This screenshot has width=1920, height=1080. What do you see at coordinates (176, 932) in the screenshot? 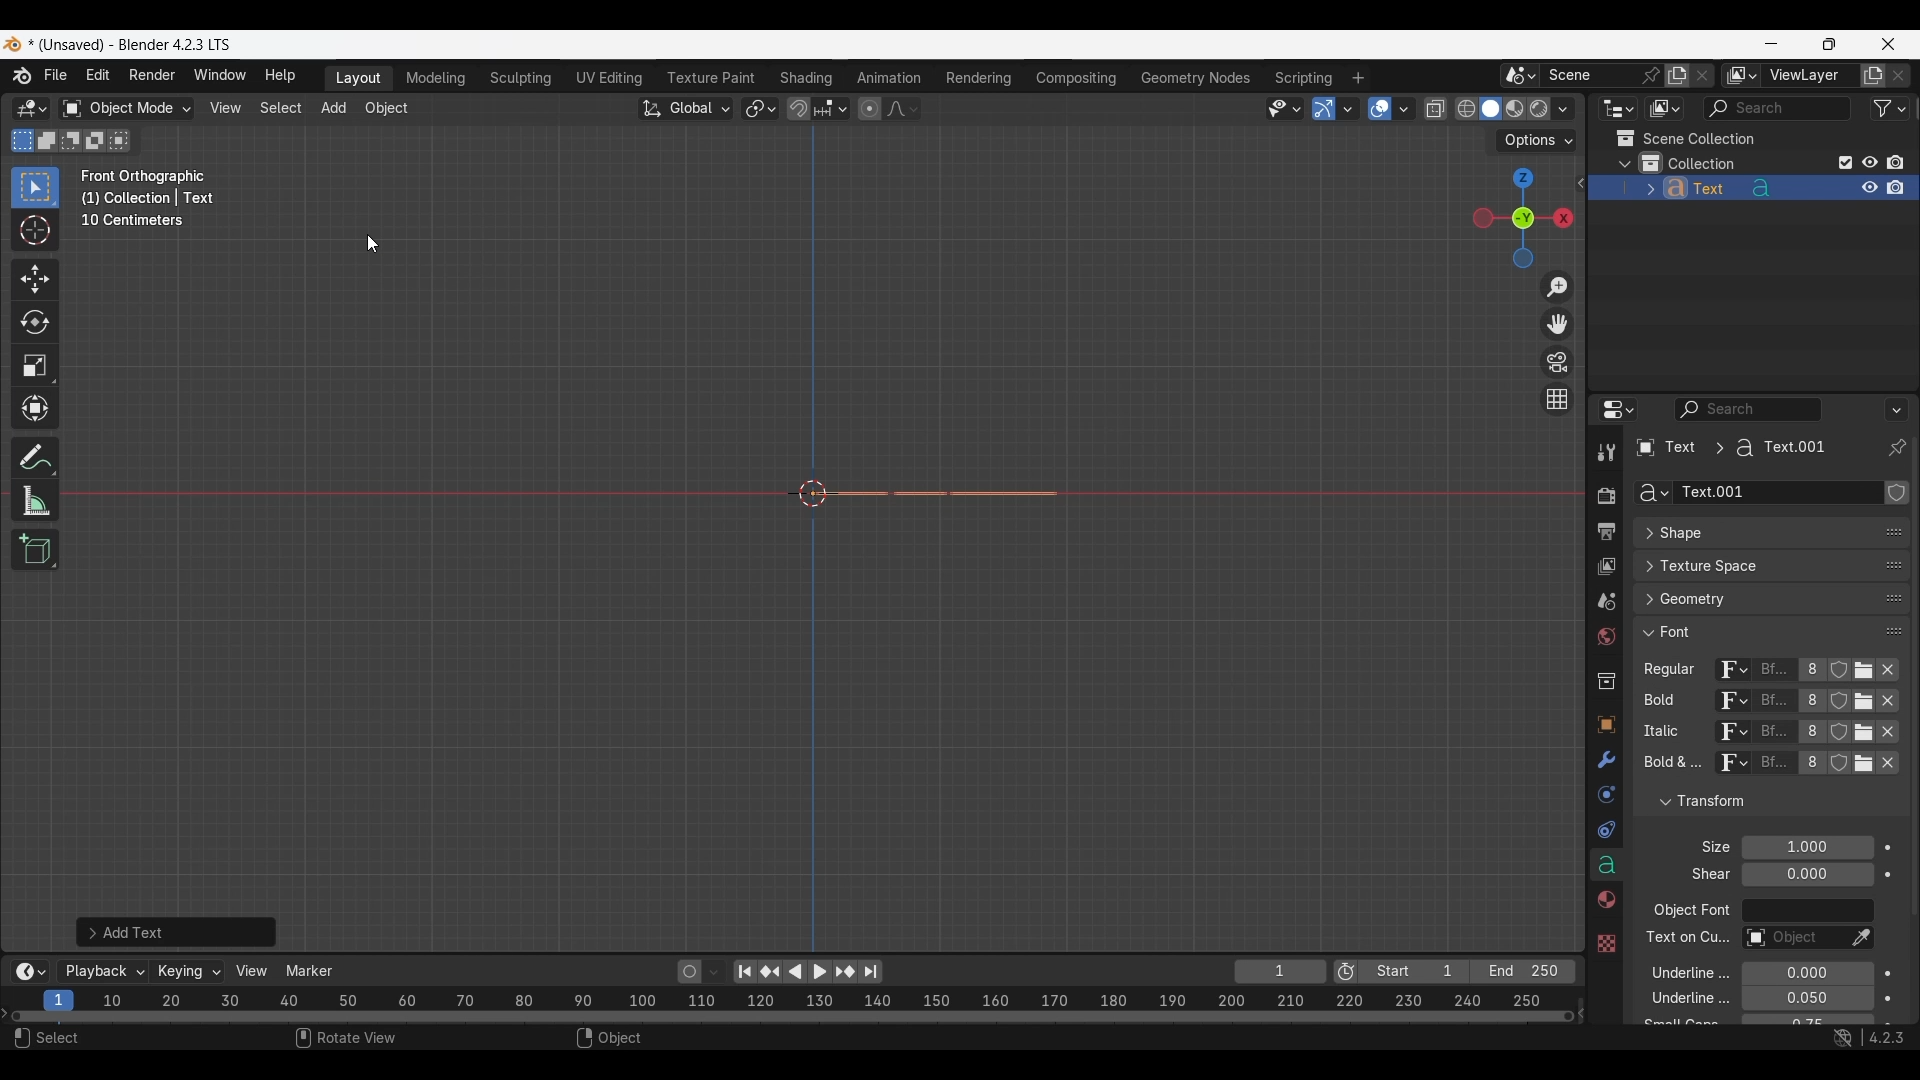
I see `Add text` at bounding box center [176, 932].